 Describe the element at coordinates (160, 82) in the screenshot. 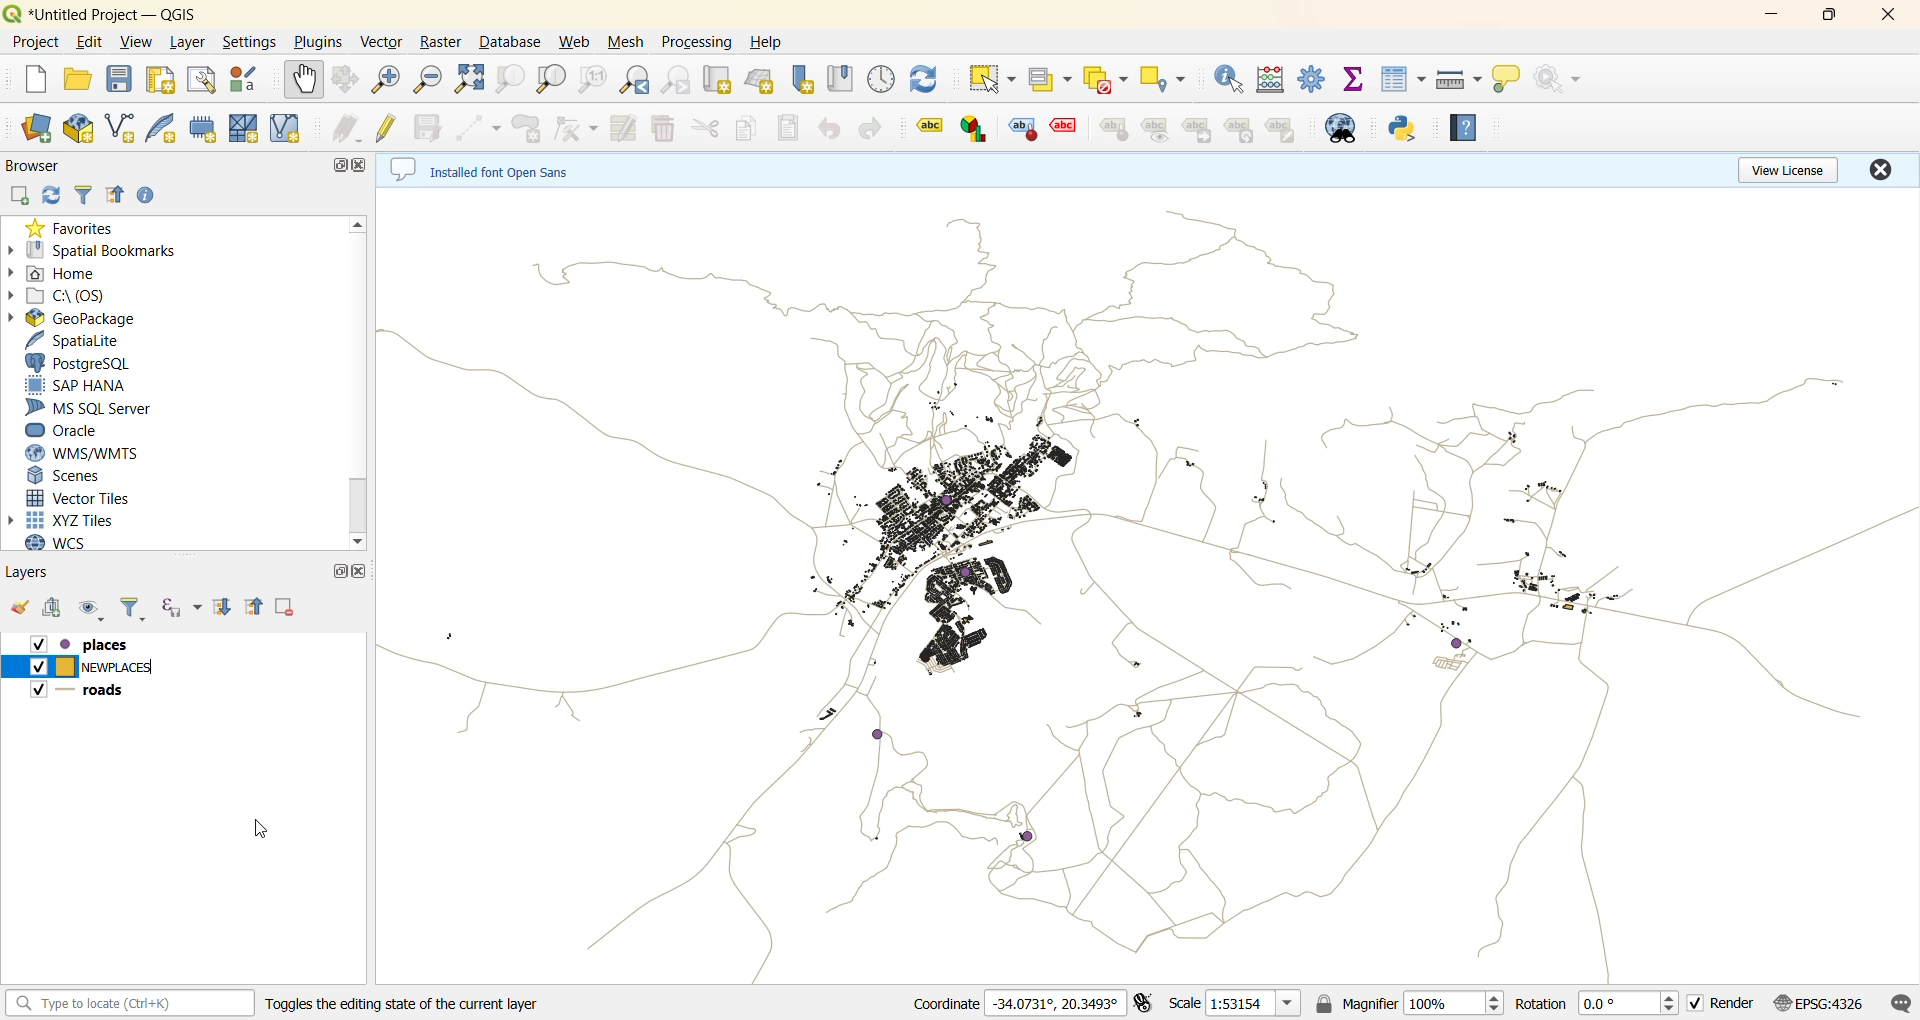

I see `print layout` at that location.